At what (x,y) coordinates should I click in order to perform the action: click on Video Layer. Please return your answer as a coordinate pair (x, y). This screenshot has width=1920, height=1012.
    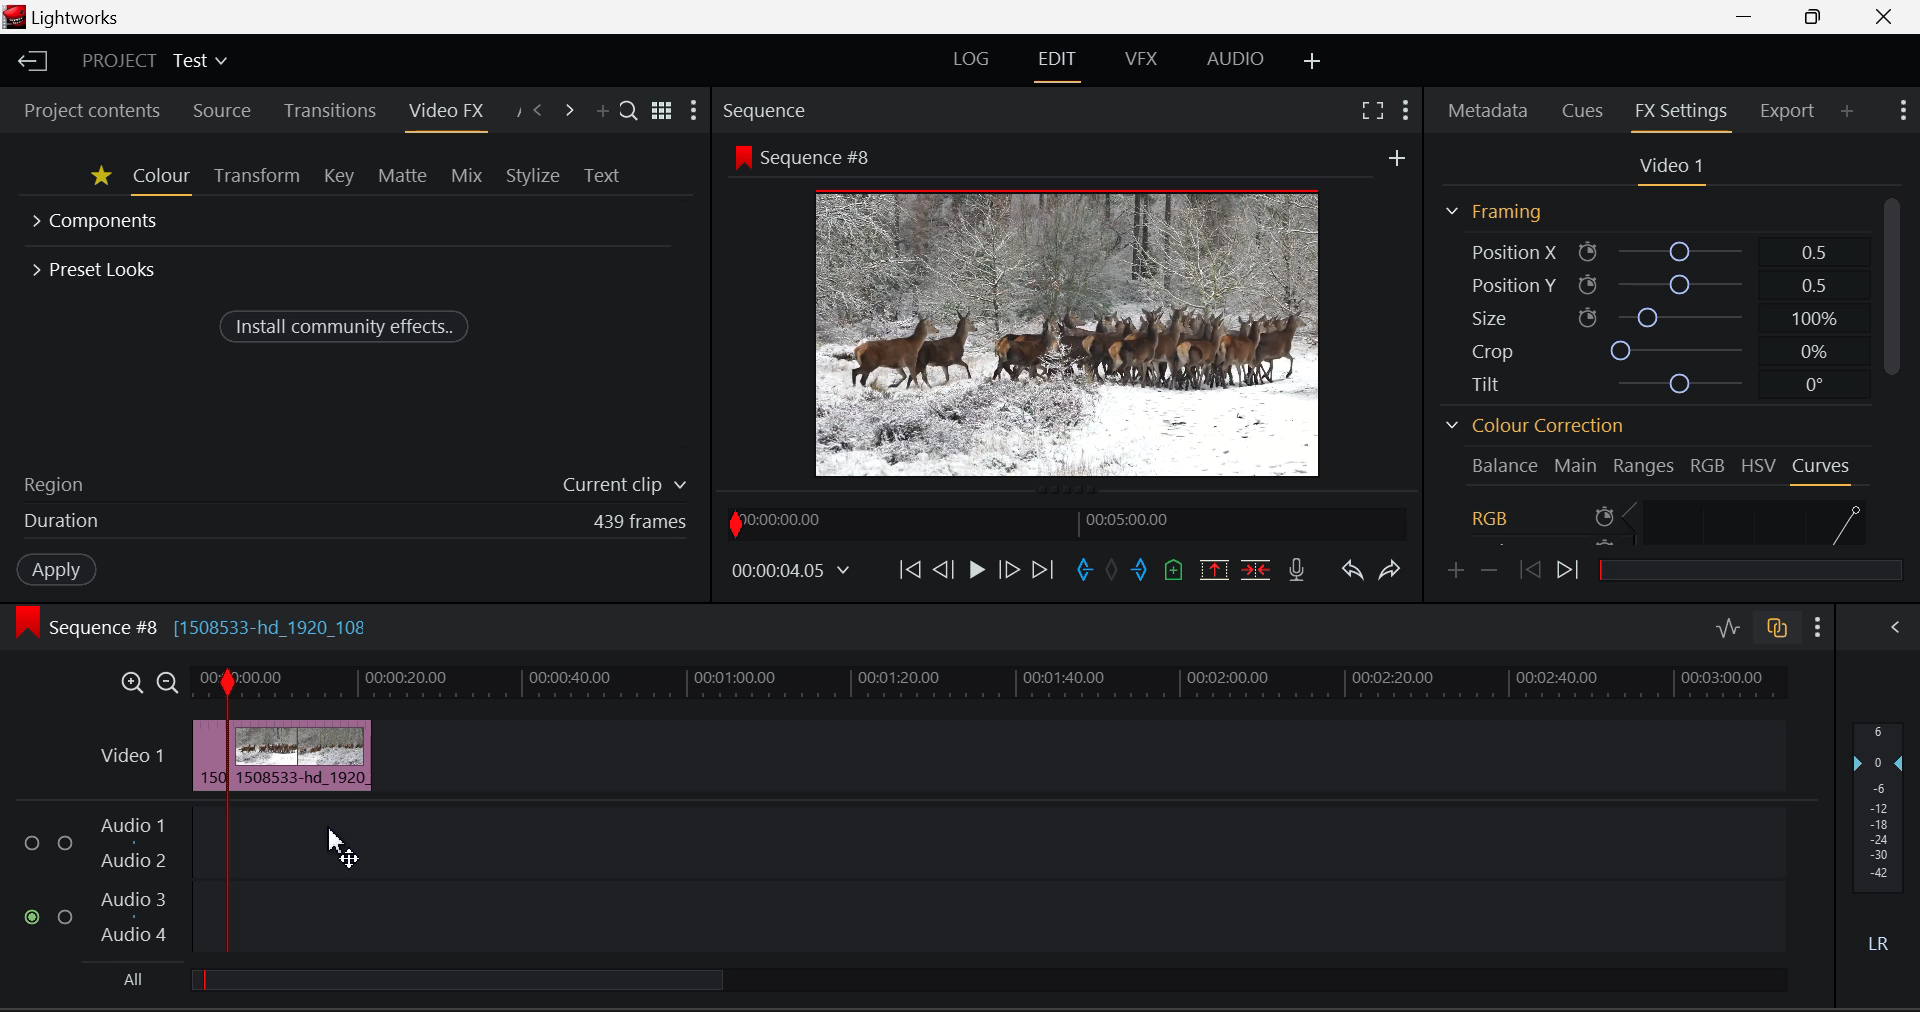
    Looking at the image, I should click on (132, 761).